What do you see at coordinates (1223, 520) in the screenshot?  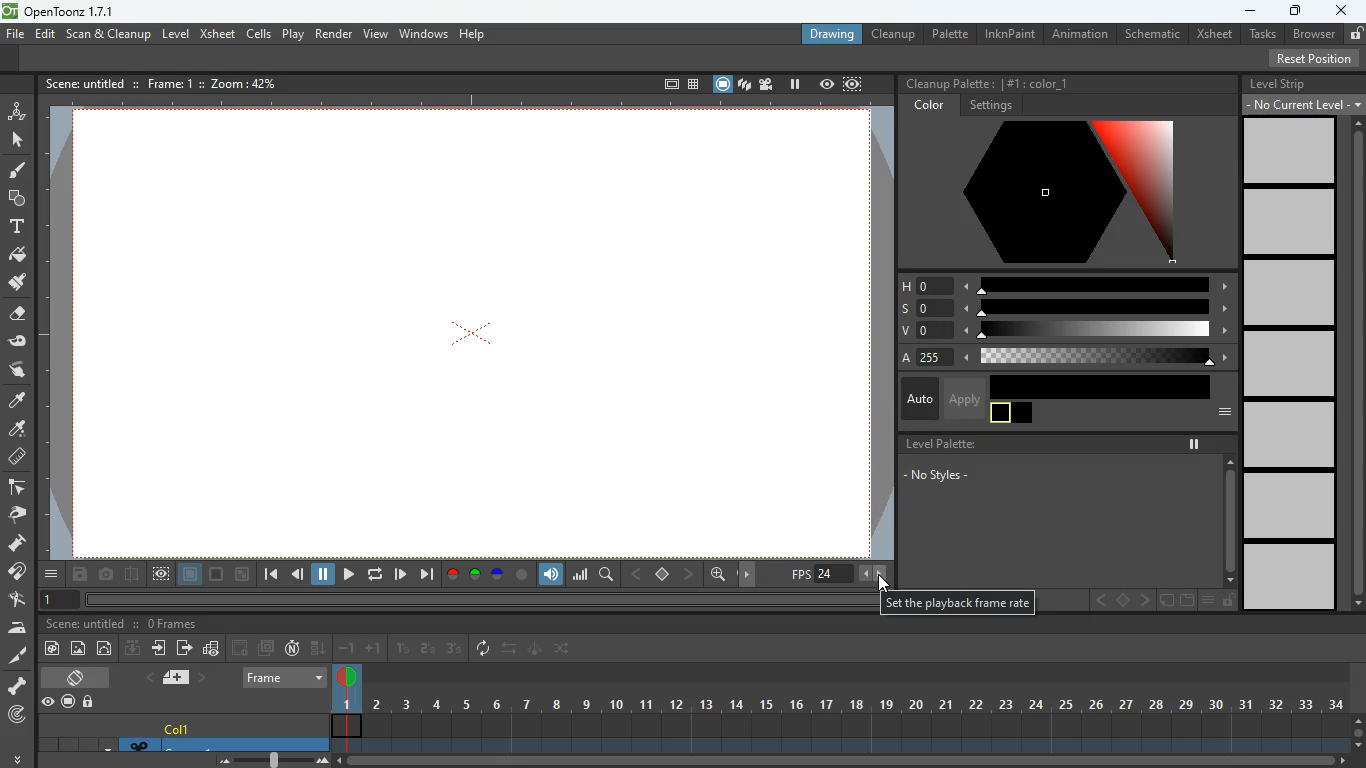 I see `scroll bar` at bounding box center [1223, 520].